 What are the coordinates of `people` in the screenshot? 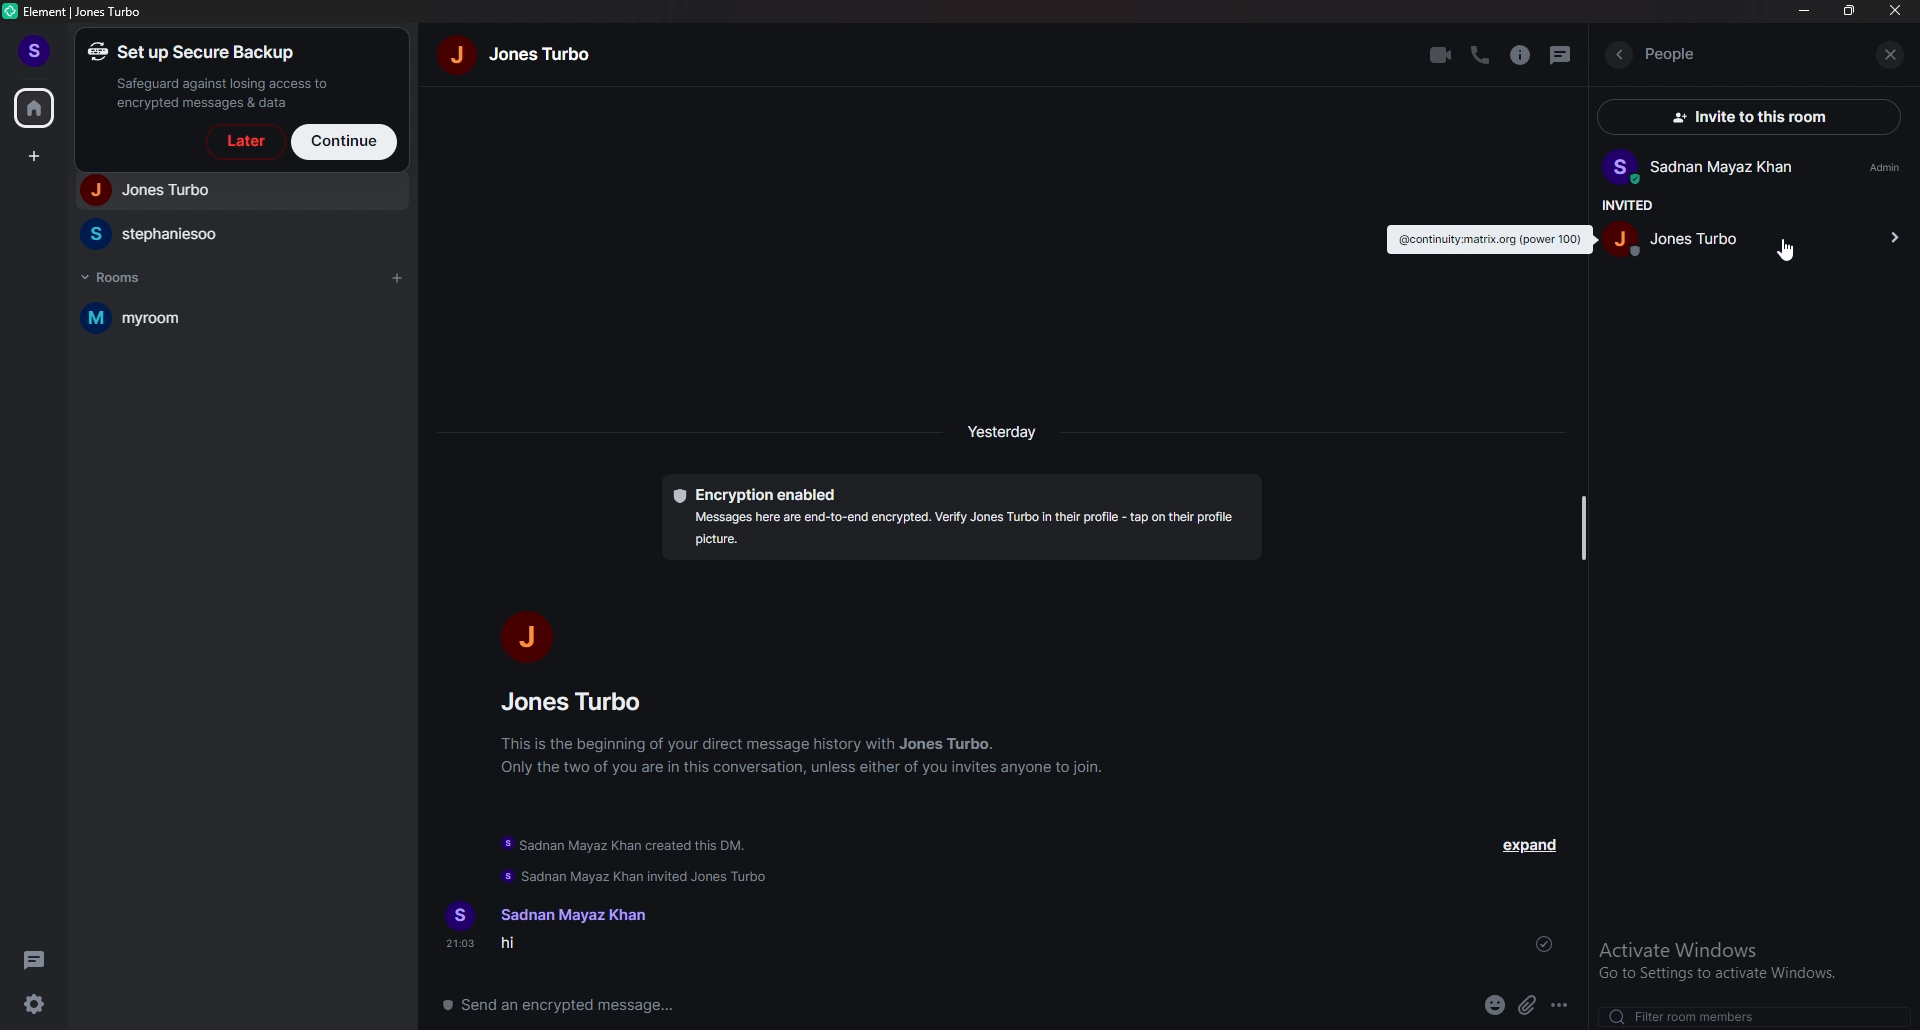 It's located at (238, 191).